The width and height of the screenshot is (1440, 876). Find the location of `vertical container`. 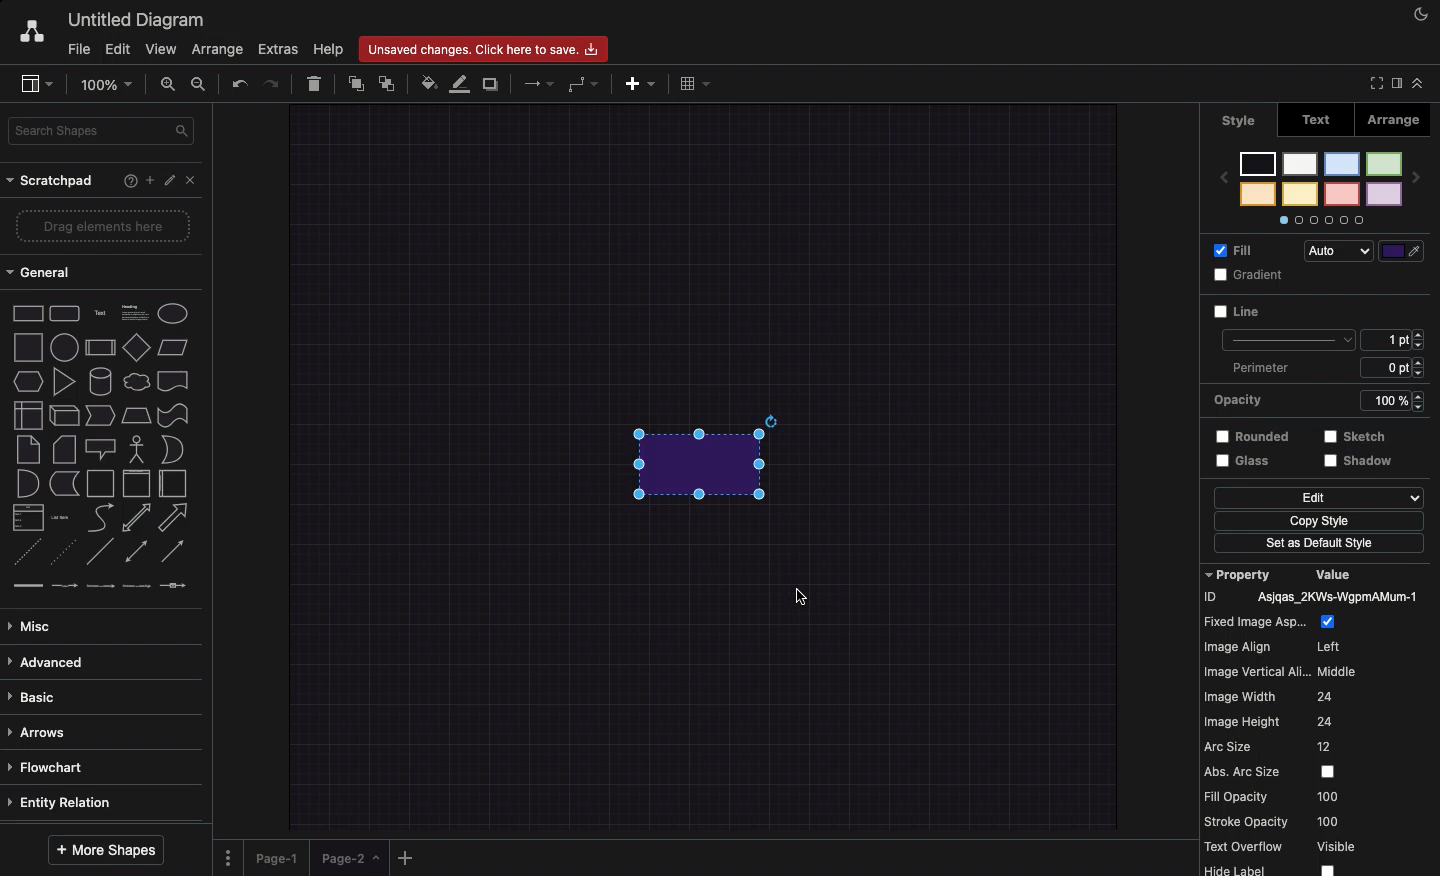

vertical container is located at coordinates (135, 484).